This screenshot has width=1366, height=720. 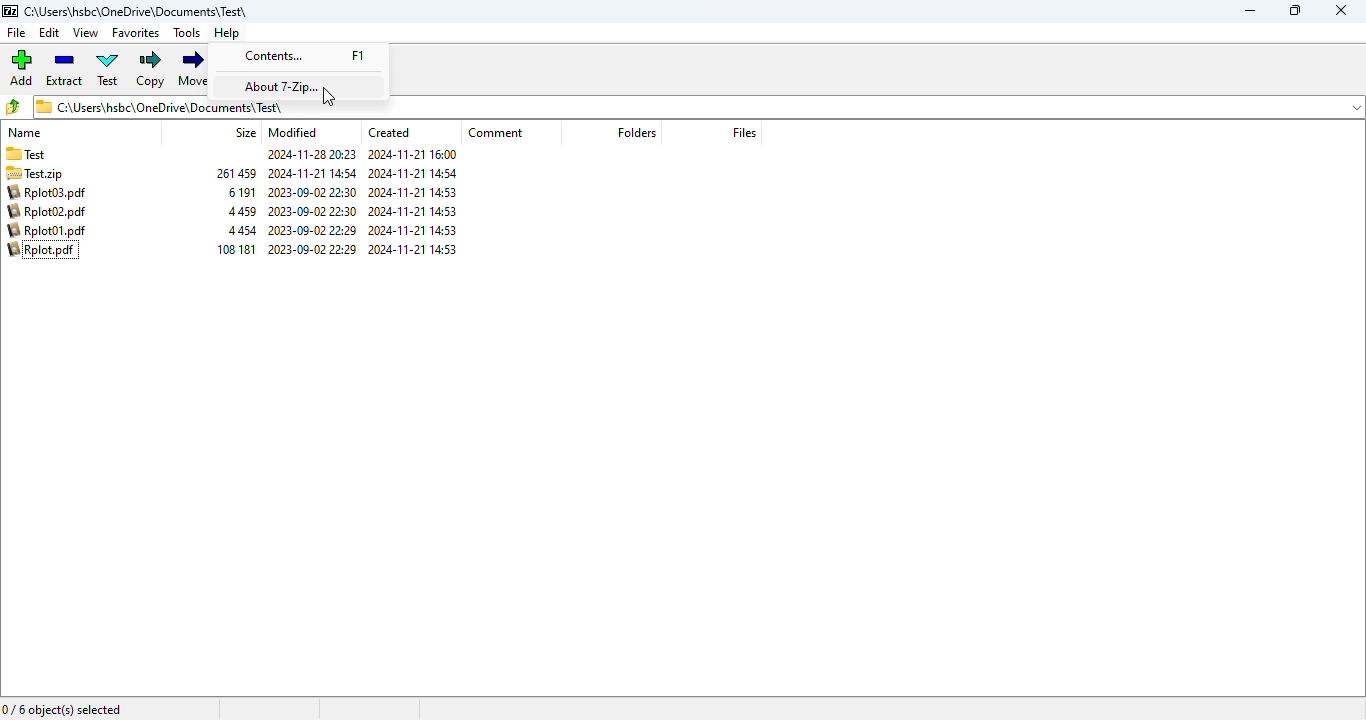 What do you see at coordinates (244, 212) in the screenshot?
I see `4 459` at bounding box center [244, 212].